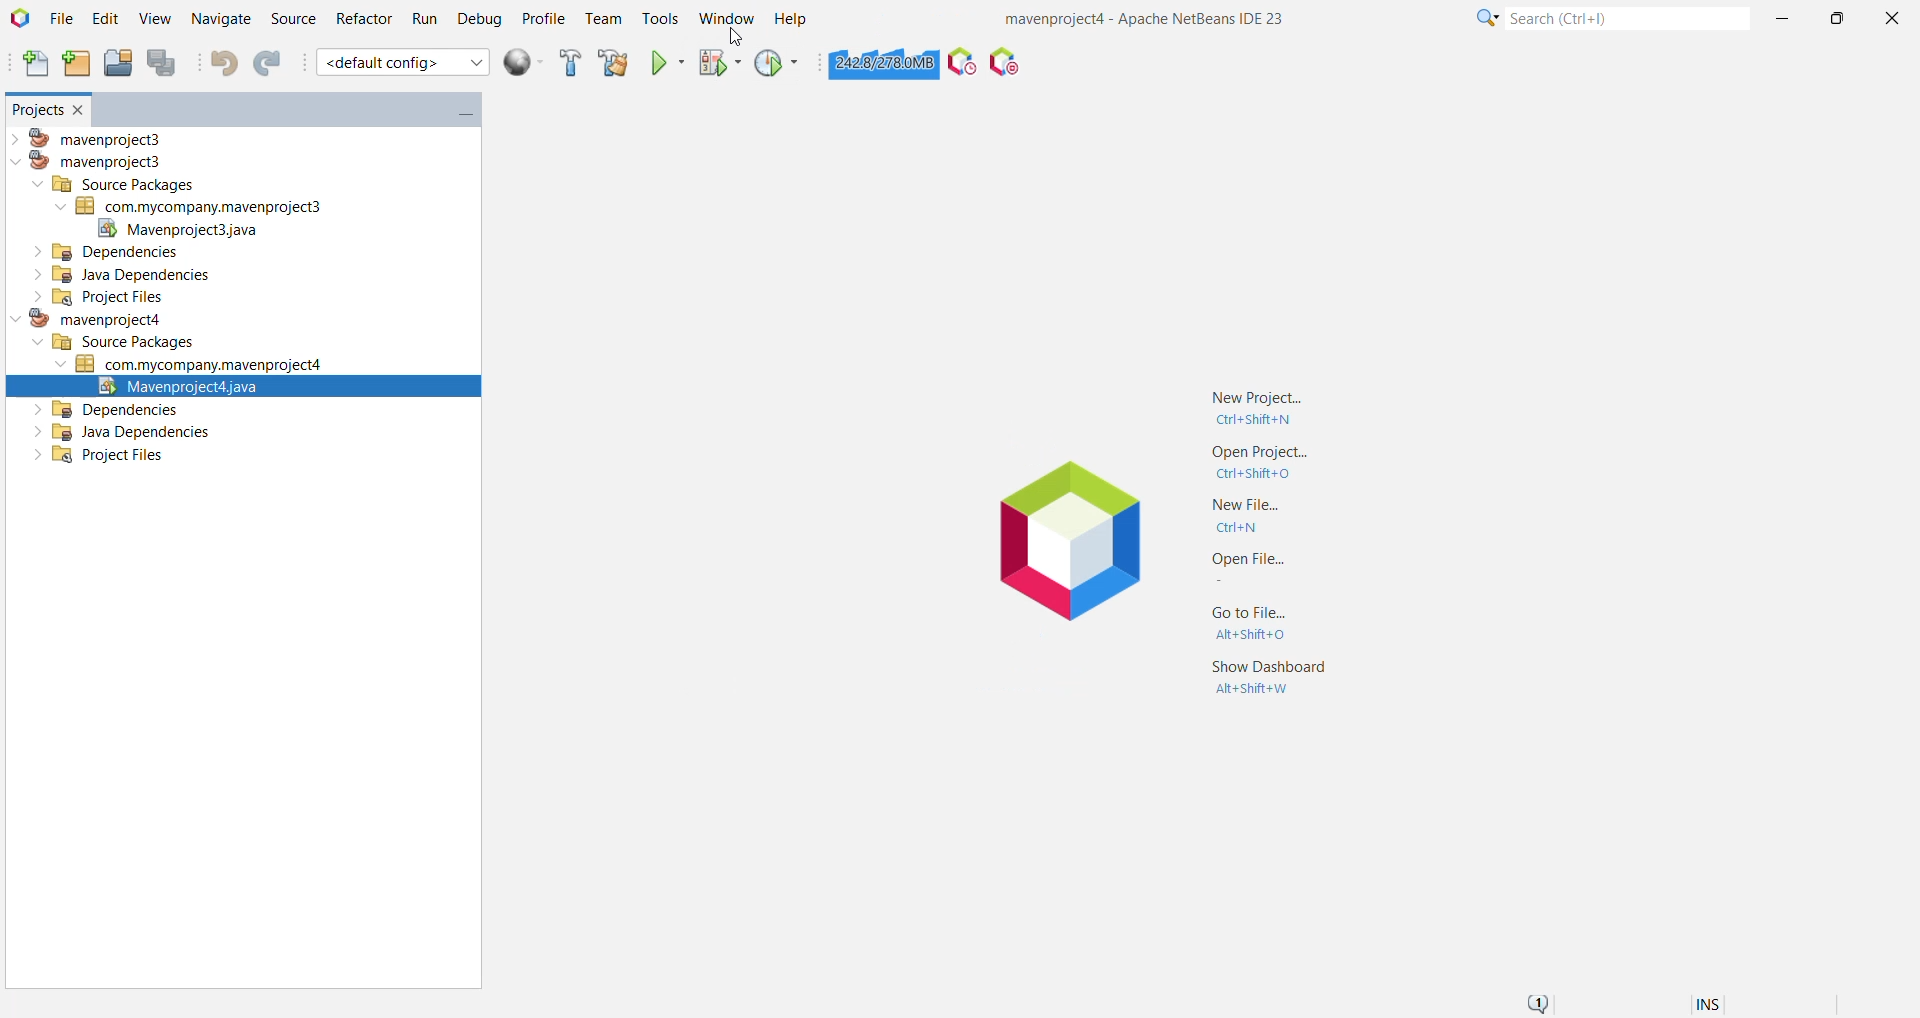 This screenshot has width=1920, height=1018. What do you see at coordinates (423, 20) in the screenshot?
I see `Run` at bounding box center [423, 20].